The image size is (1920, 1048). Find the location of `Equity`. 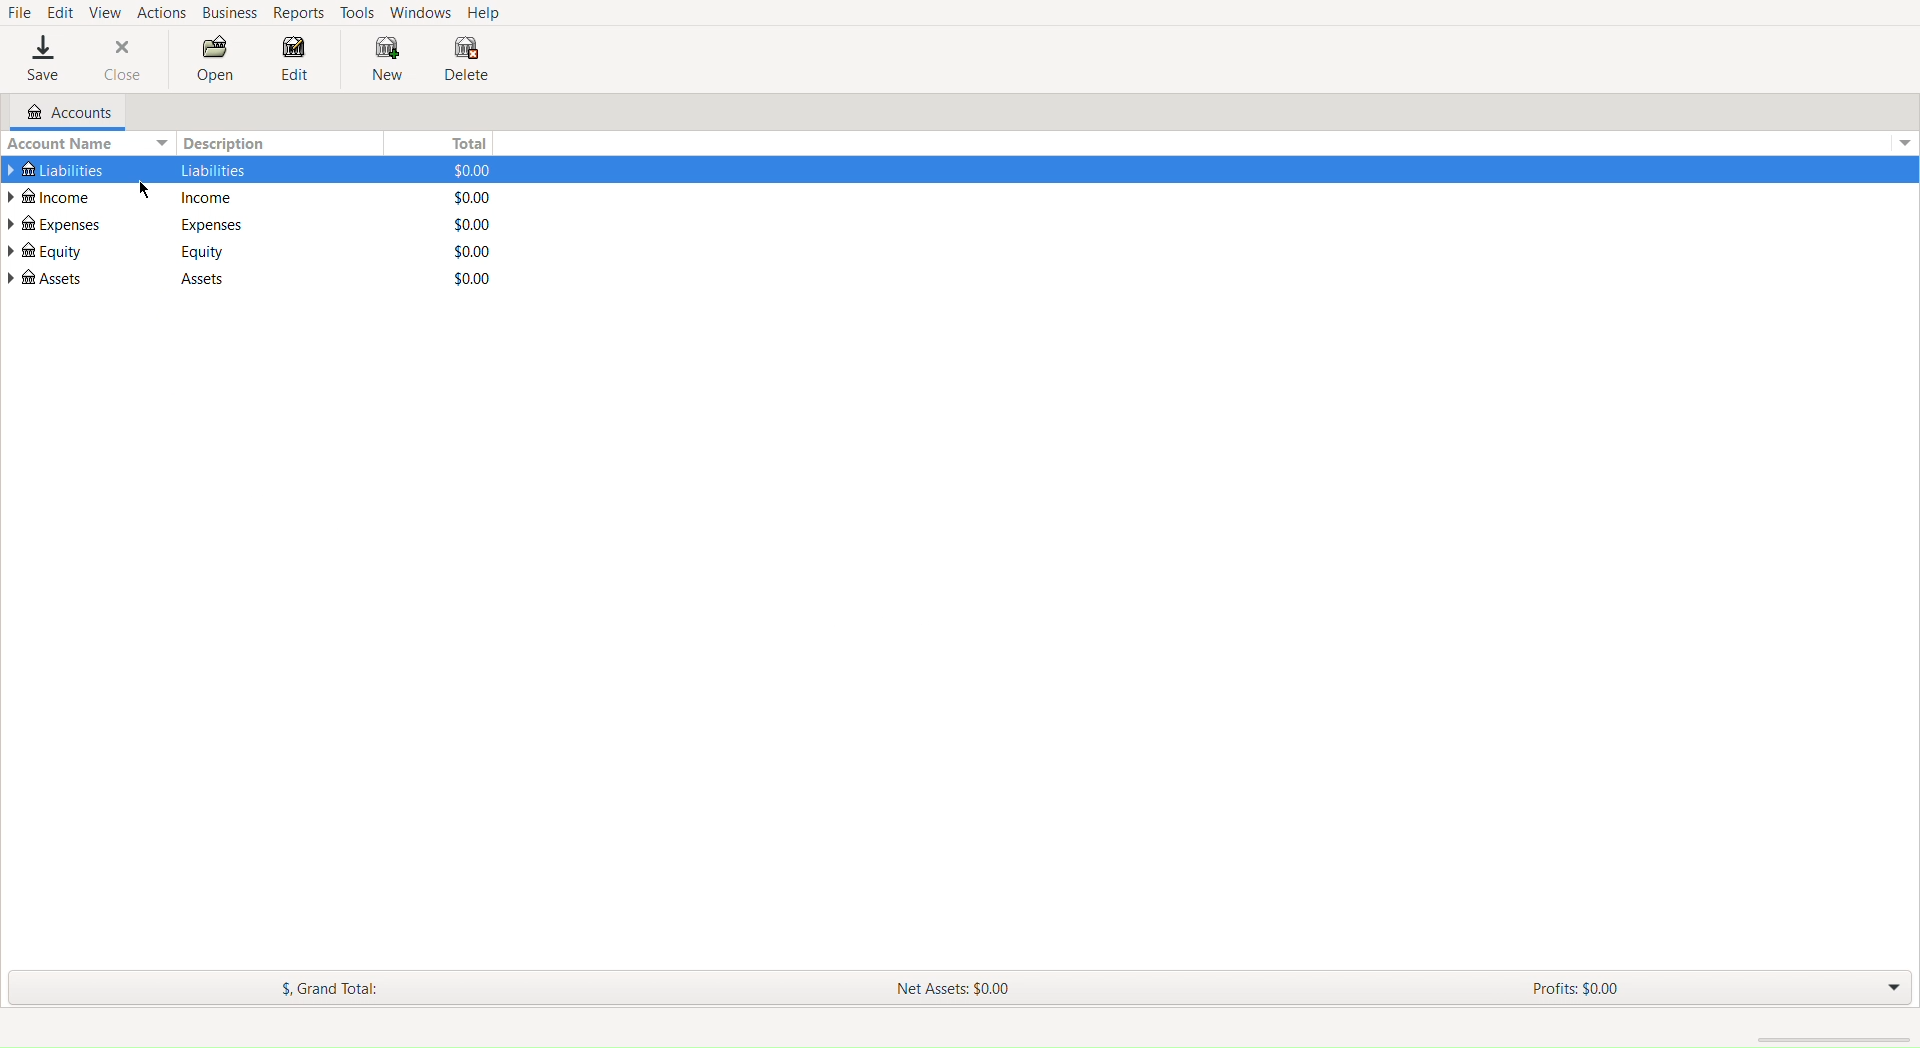

Equity is located at coordinates (52, 251).